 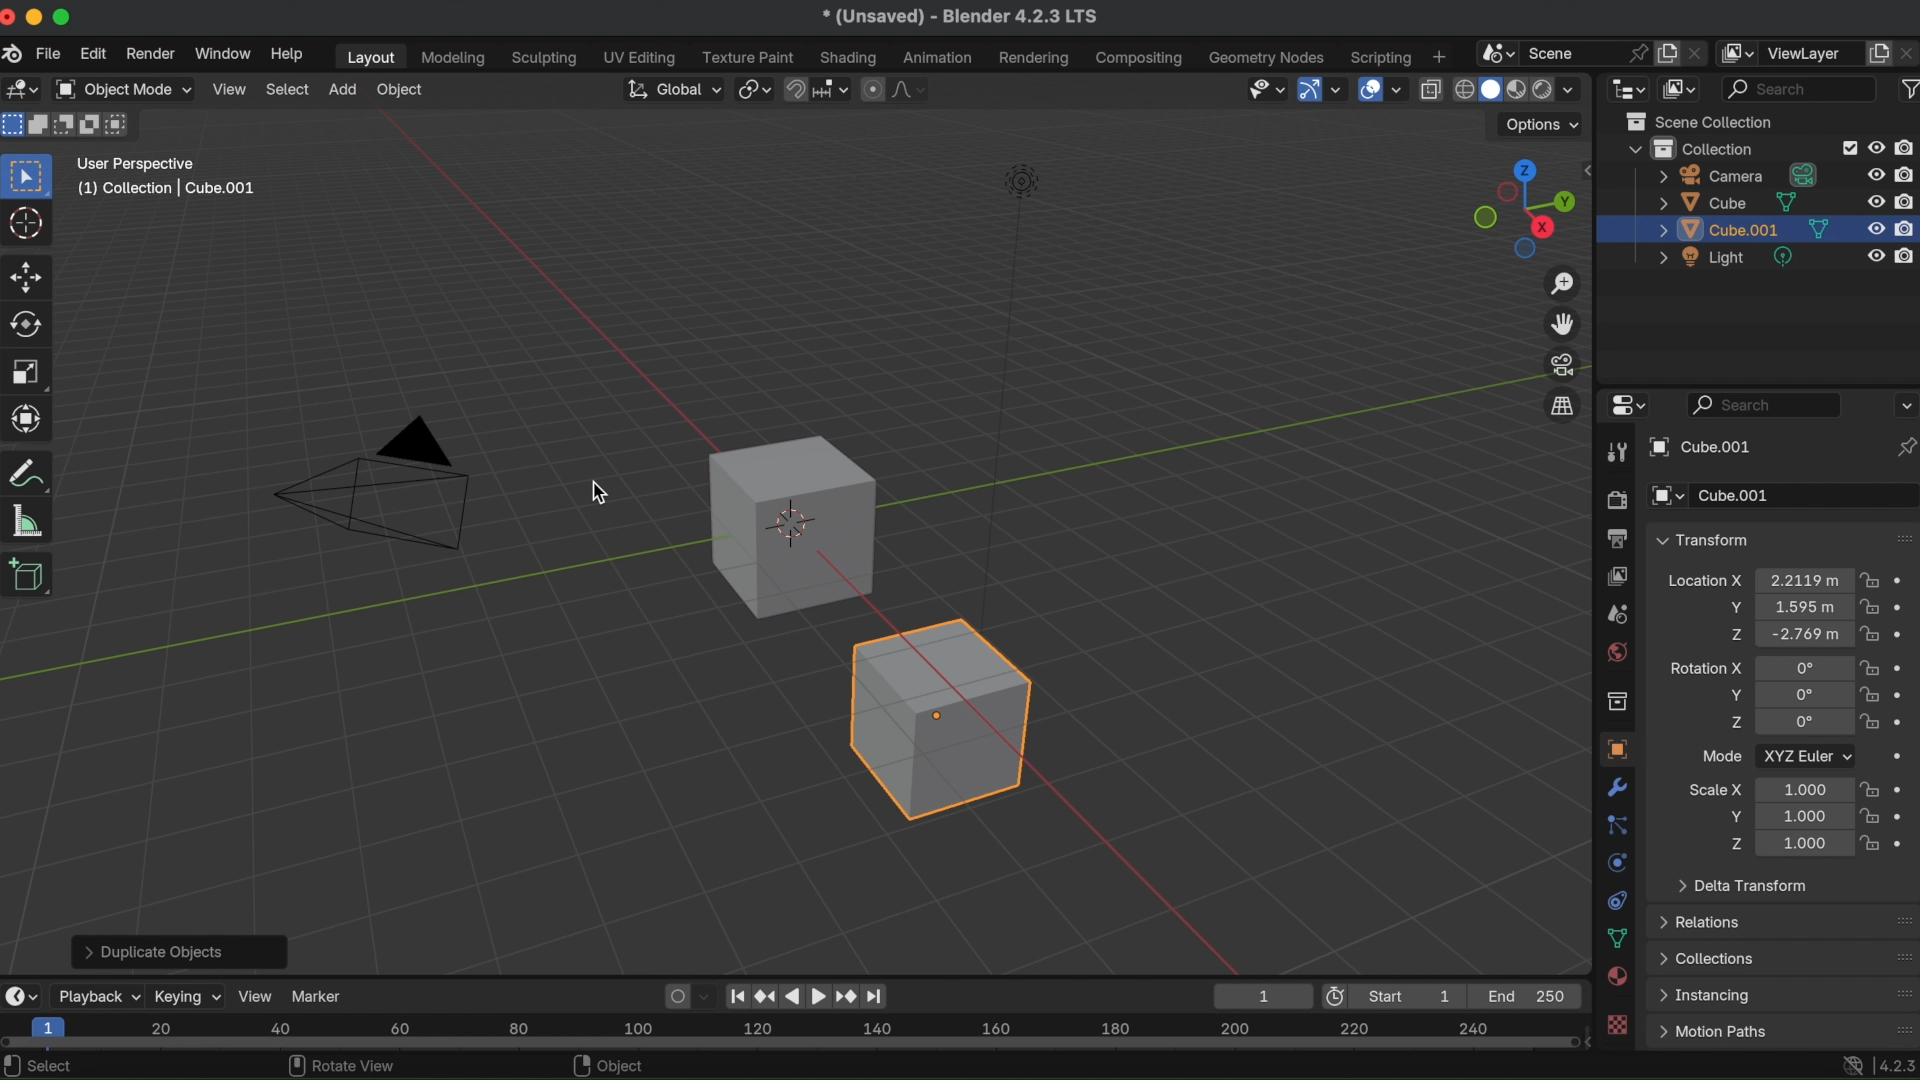 What do you see at coordinates (1802, 788) in the screenshot?
I see `Scale location` at bounding box center [1802, 788].